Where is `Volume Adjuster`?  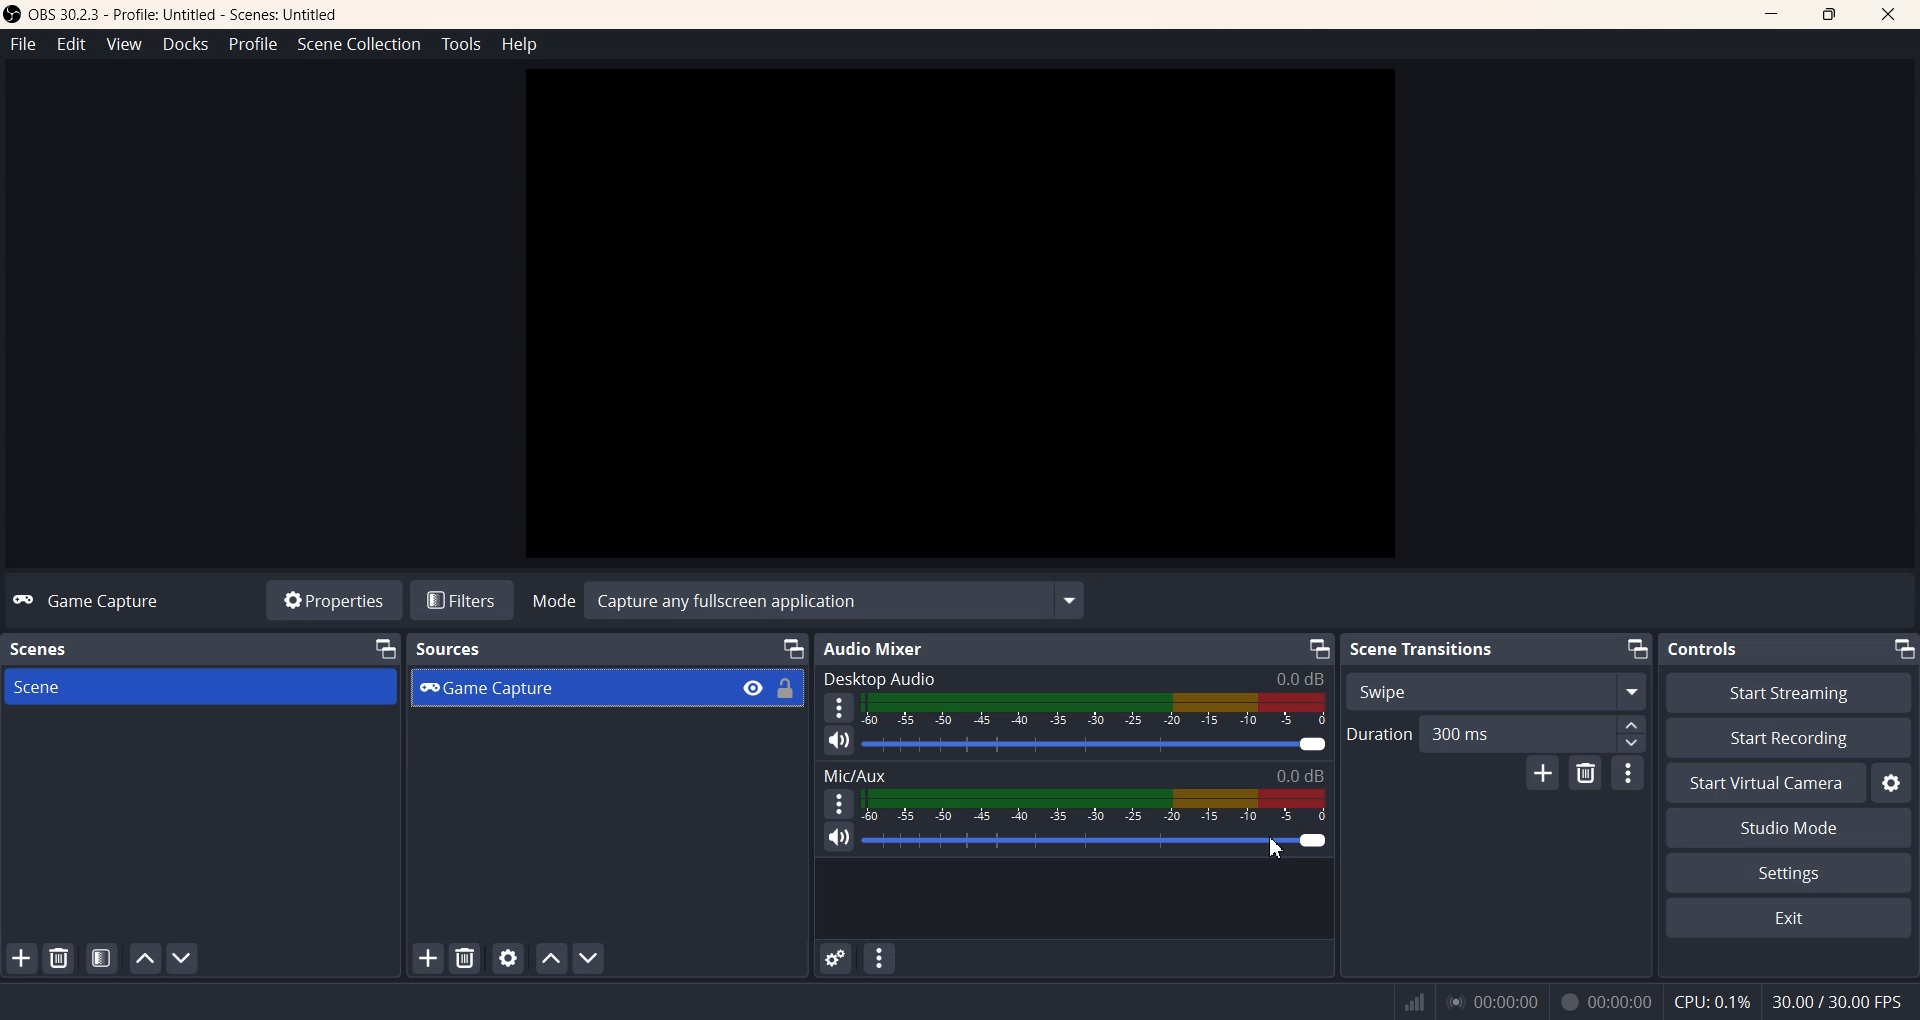 Volume Adjuster is located at coordinates (1098, 745).